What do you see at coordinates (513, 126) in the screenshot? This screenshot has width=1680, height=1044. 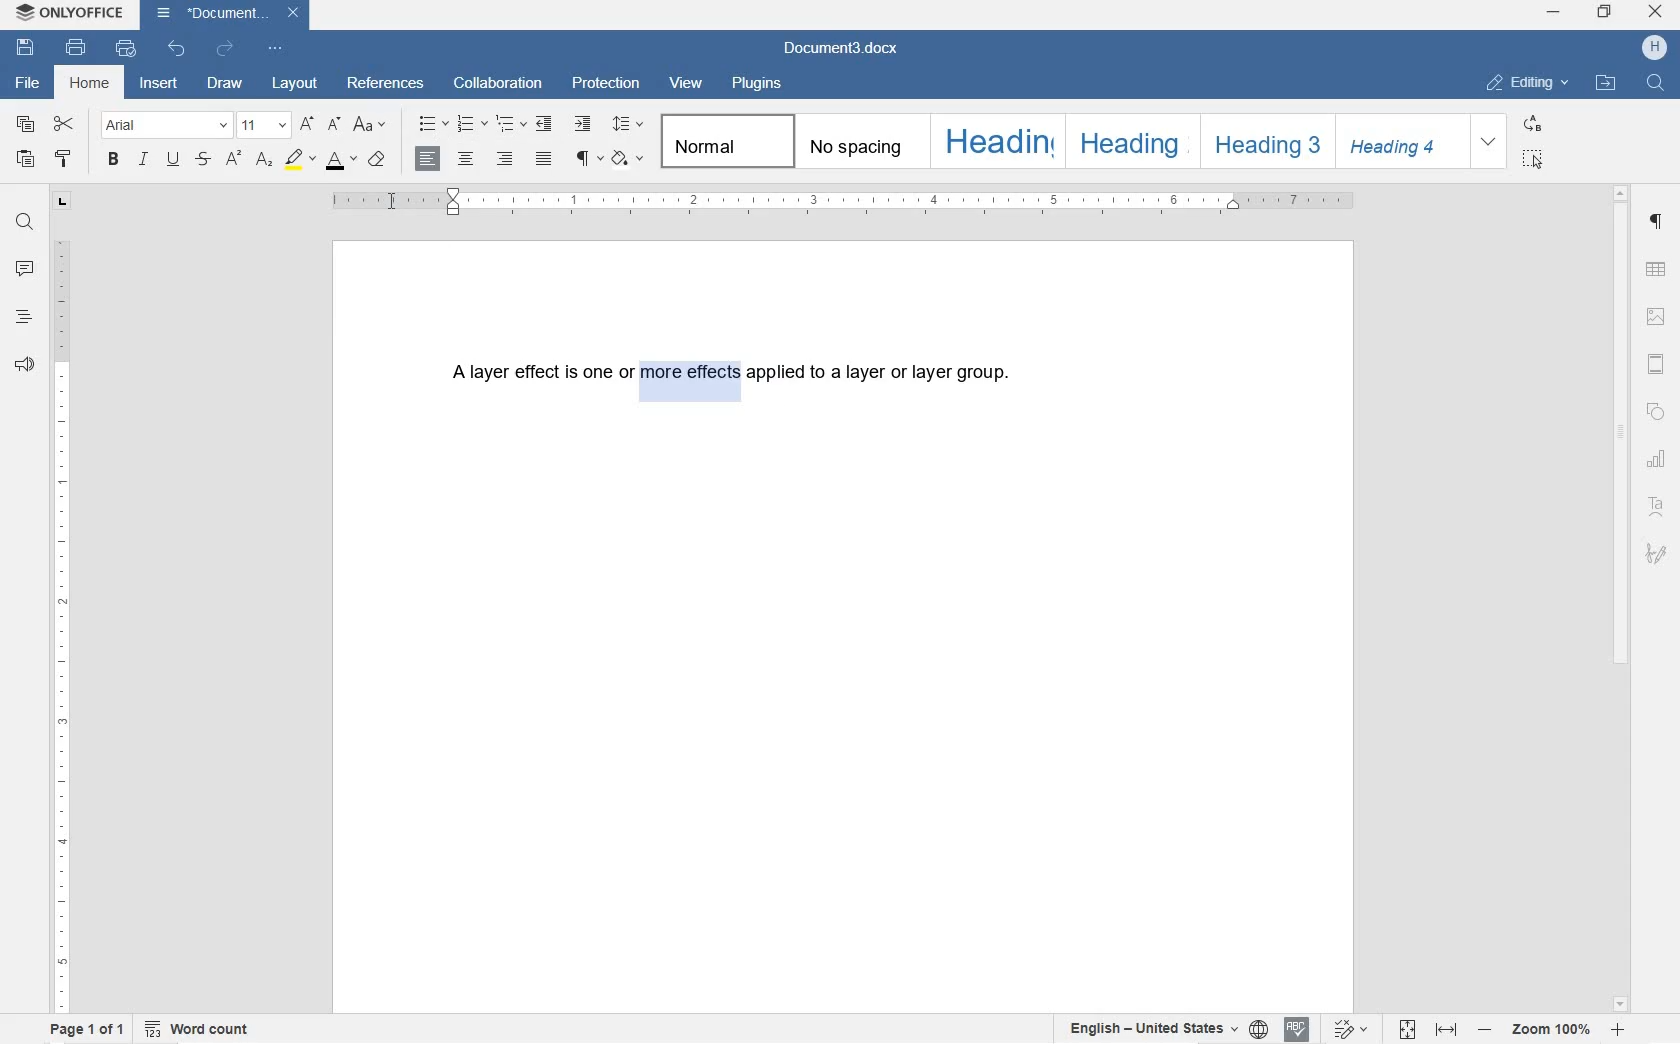 I see `MULTILEVEL LISTS` at bounding box center [513, 126].